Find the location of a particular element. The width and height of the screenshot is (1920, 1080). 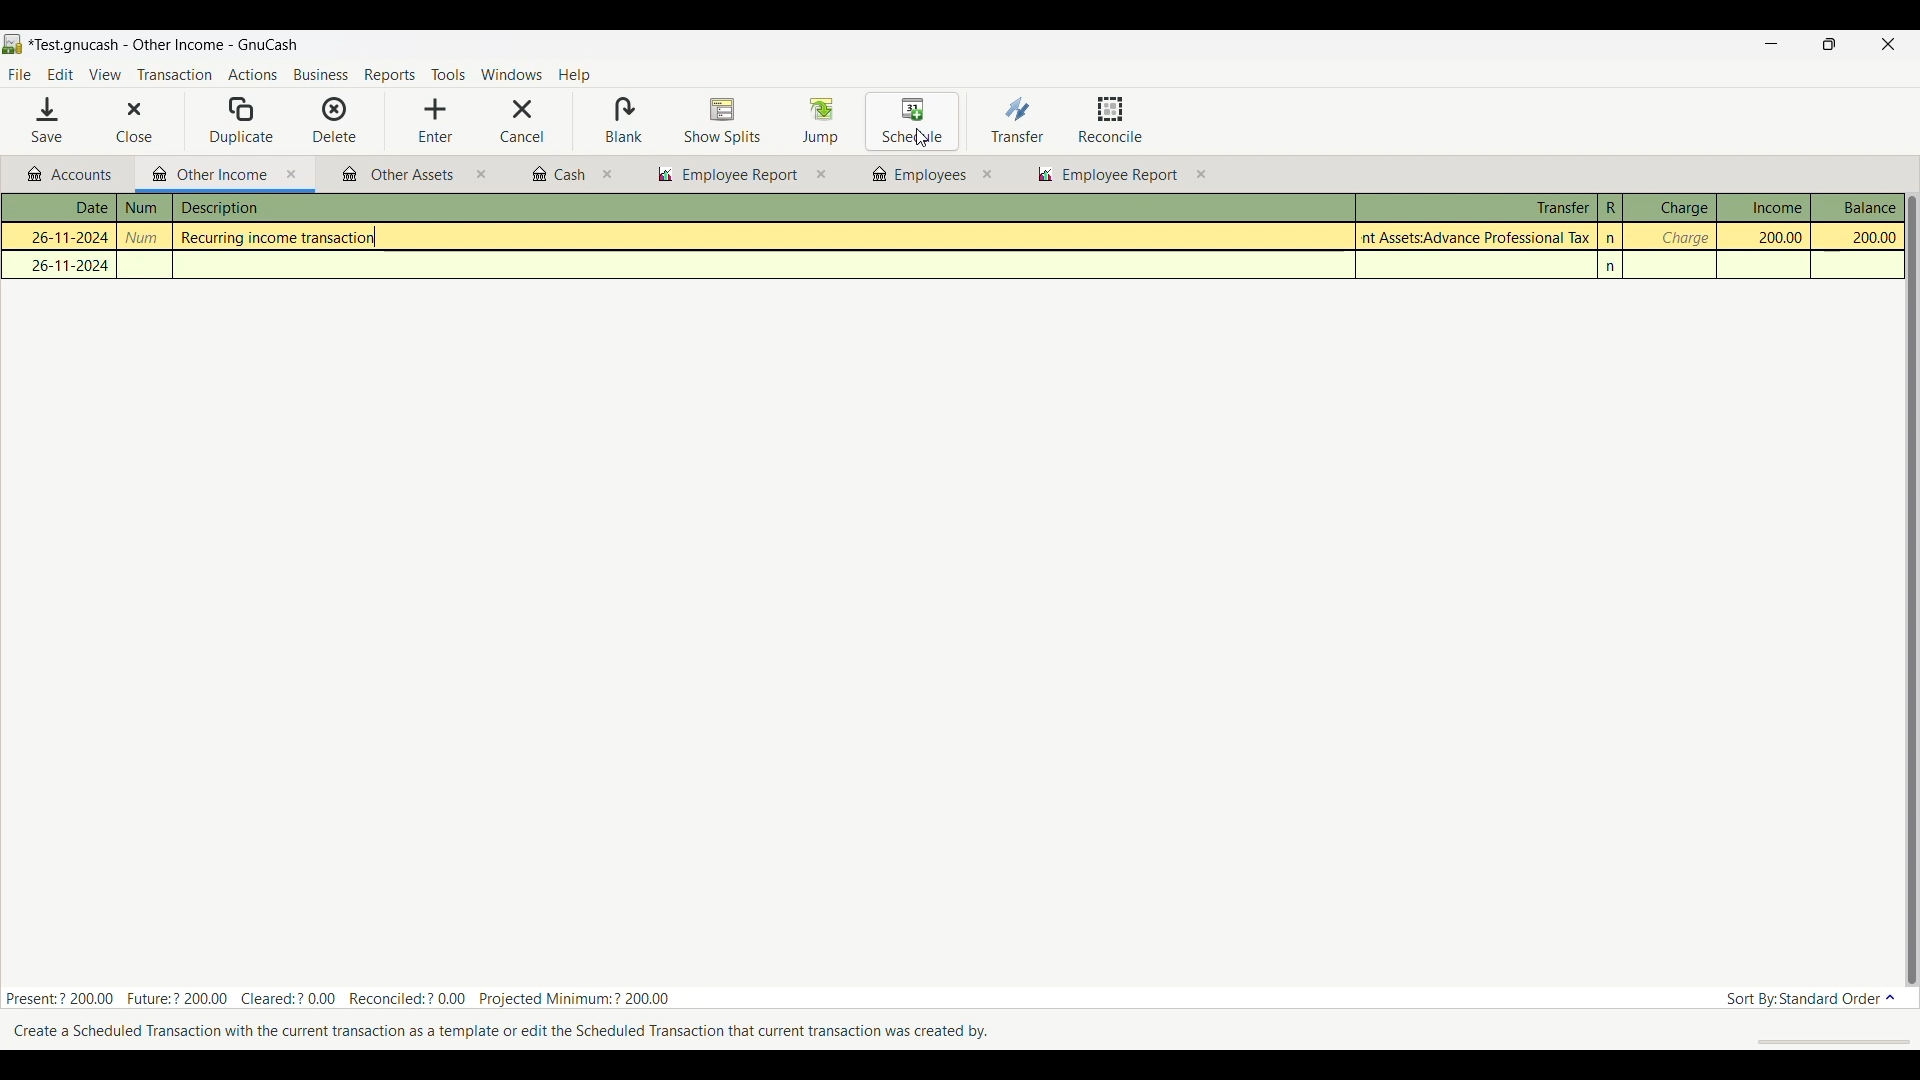

Windows menu is located at coordinates (511, 75).